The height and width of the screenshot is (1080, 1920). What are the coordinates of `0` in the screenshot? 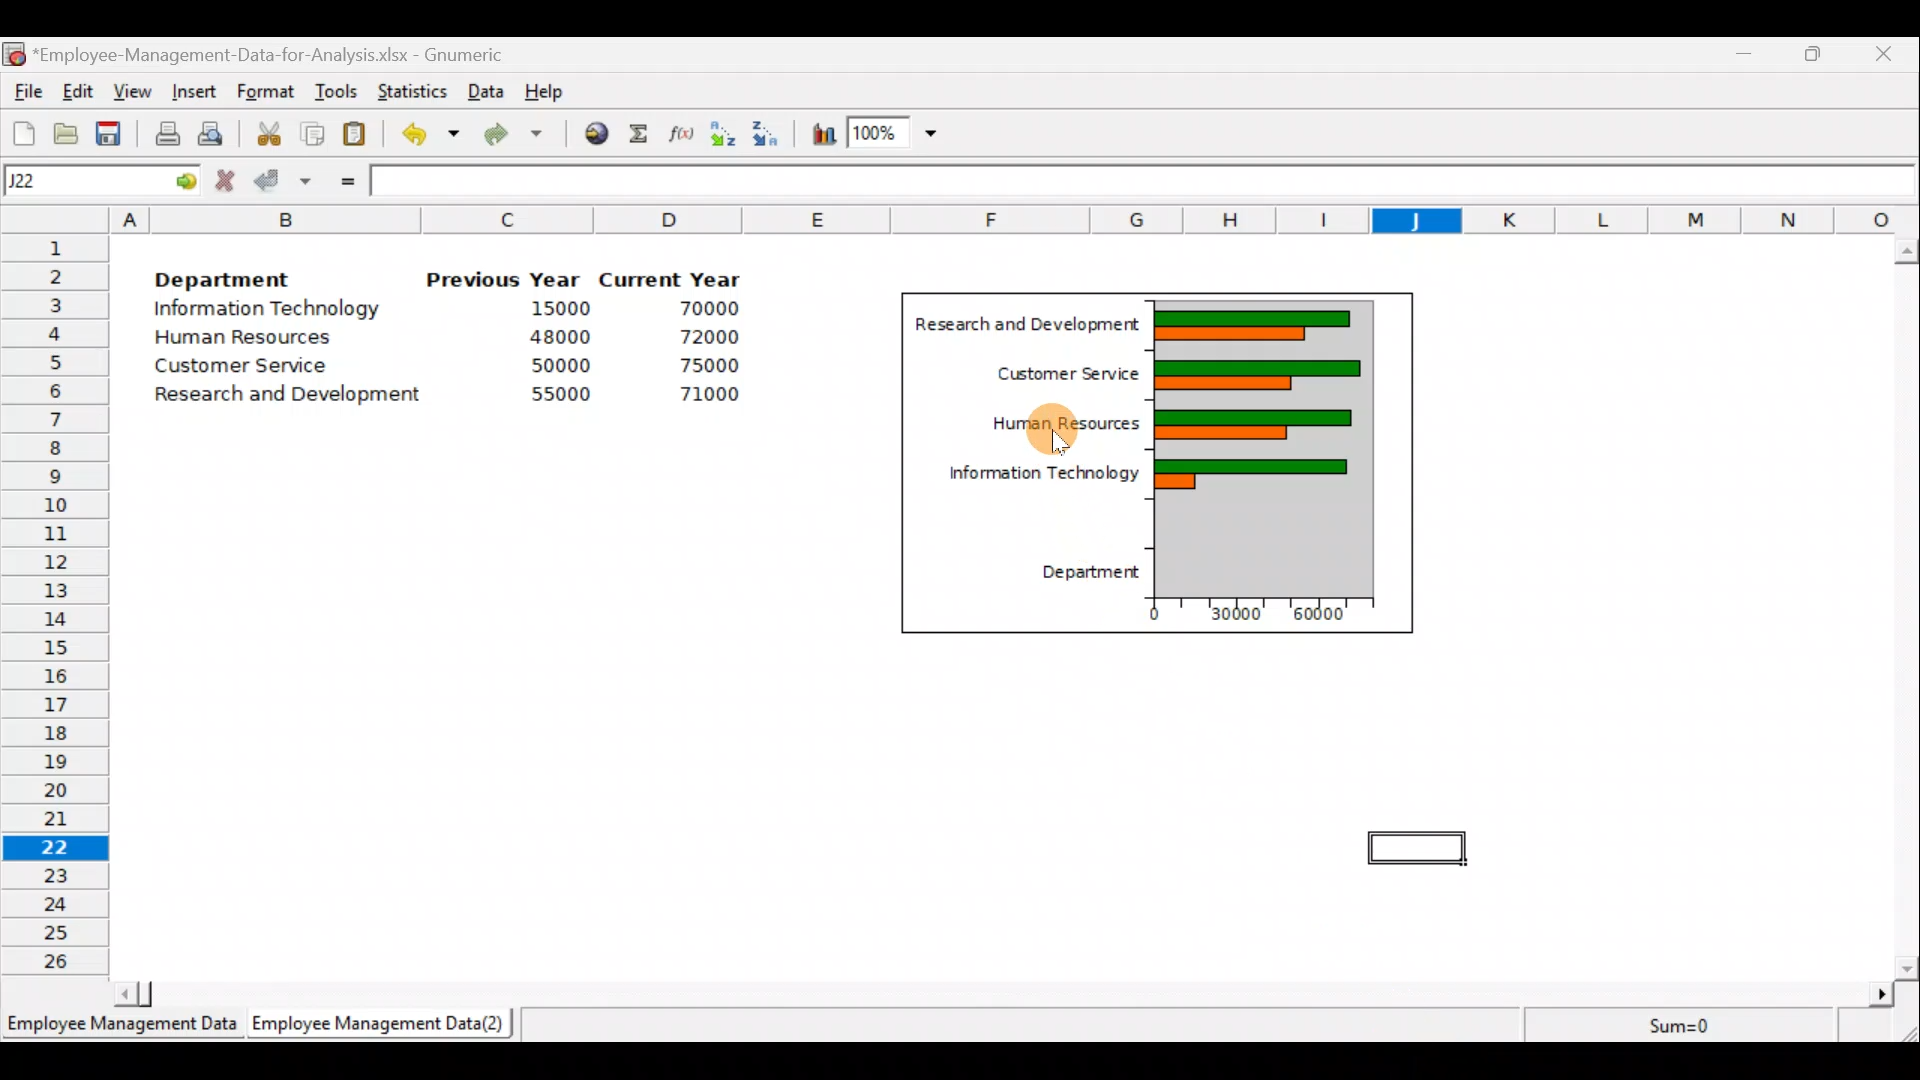 It's located at (1142, 615).